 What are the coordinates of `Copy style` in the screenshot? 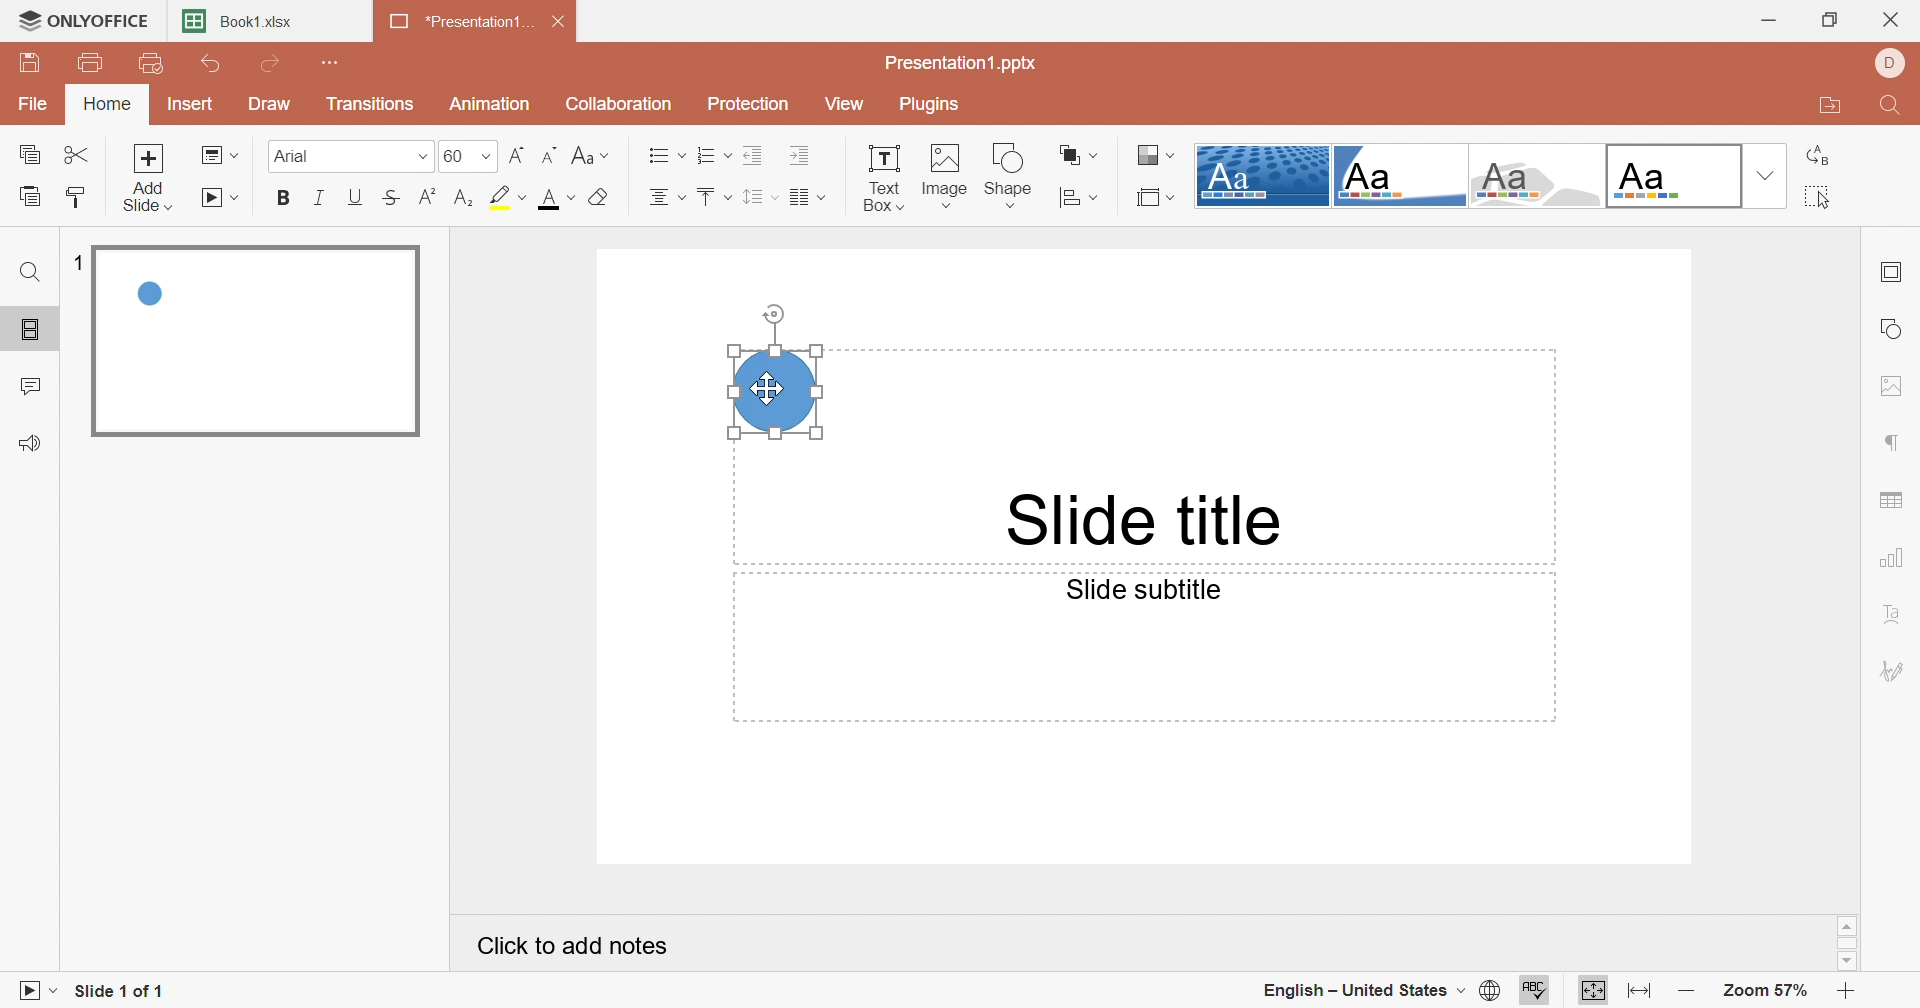 It's located at (76, 195).